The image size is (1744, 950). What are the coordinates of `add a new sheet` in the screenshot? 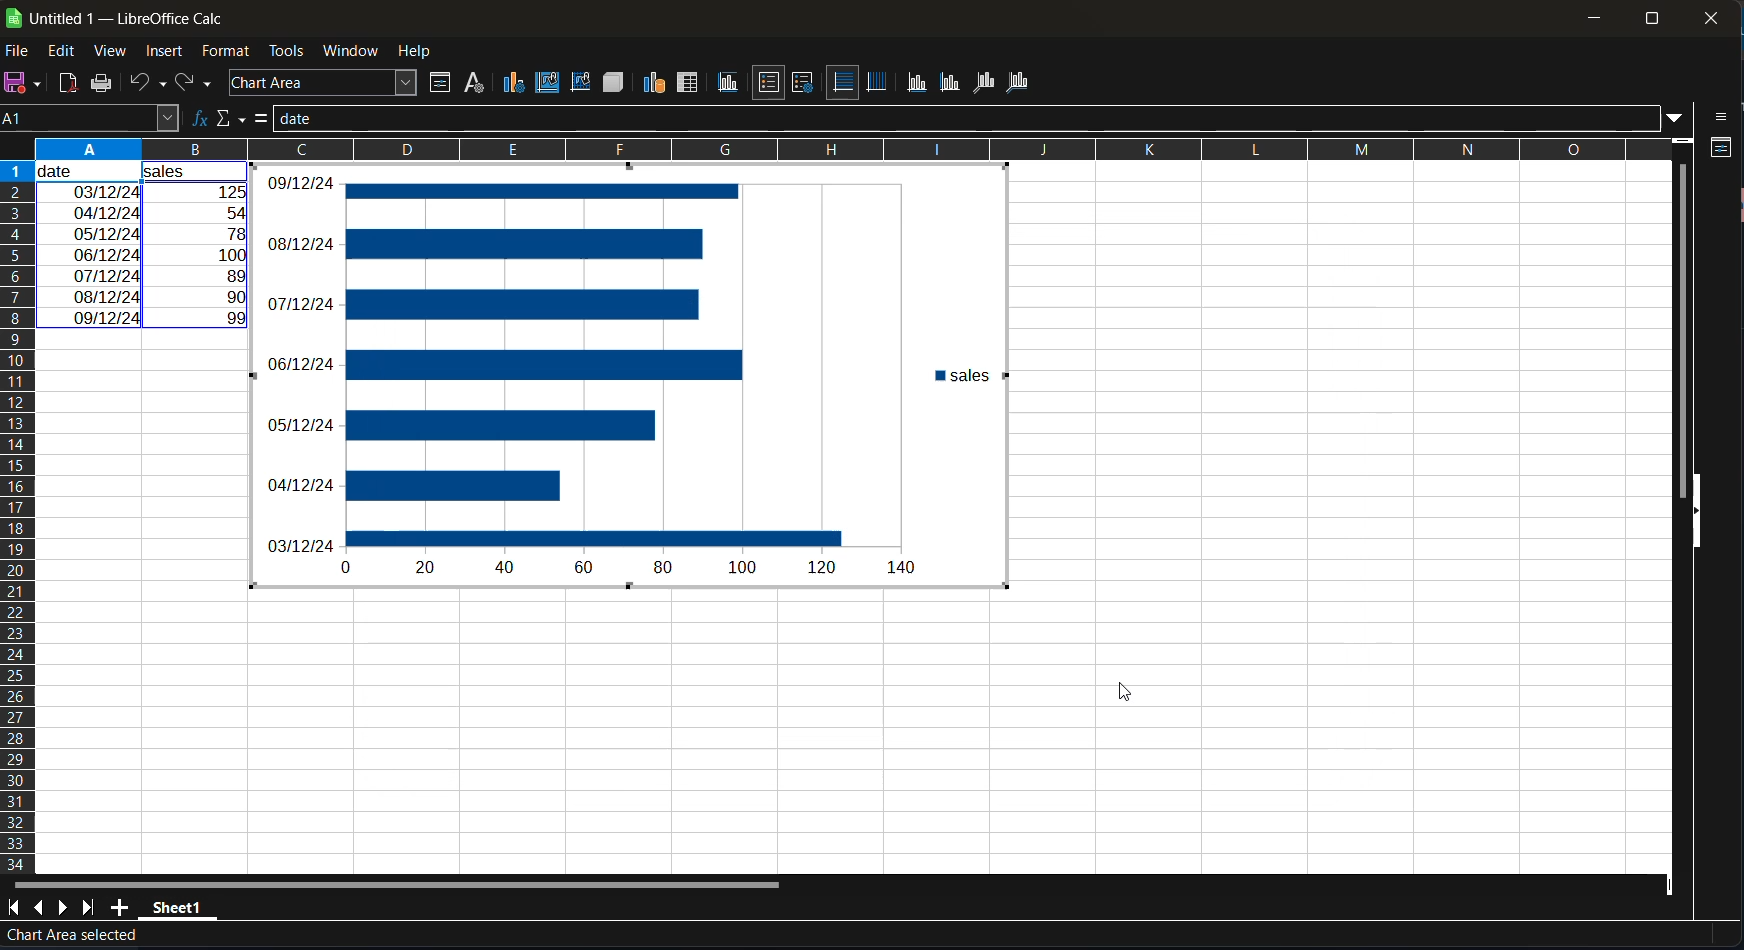 It's located at (119, 907).